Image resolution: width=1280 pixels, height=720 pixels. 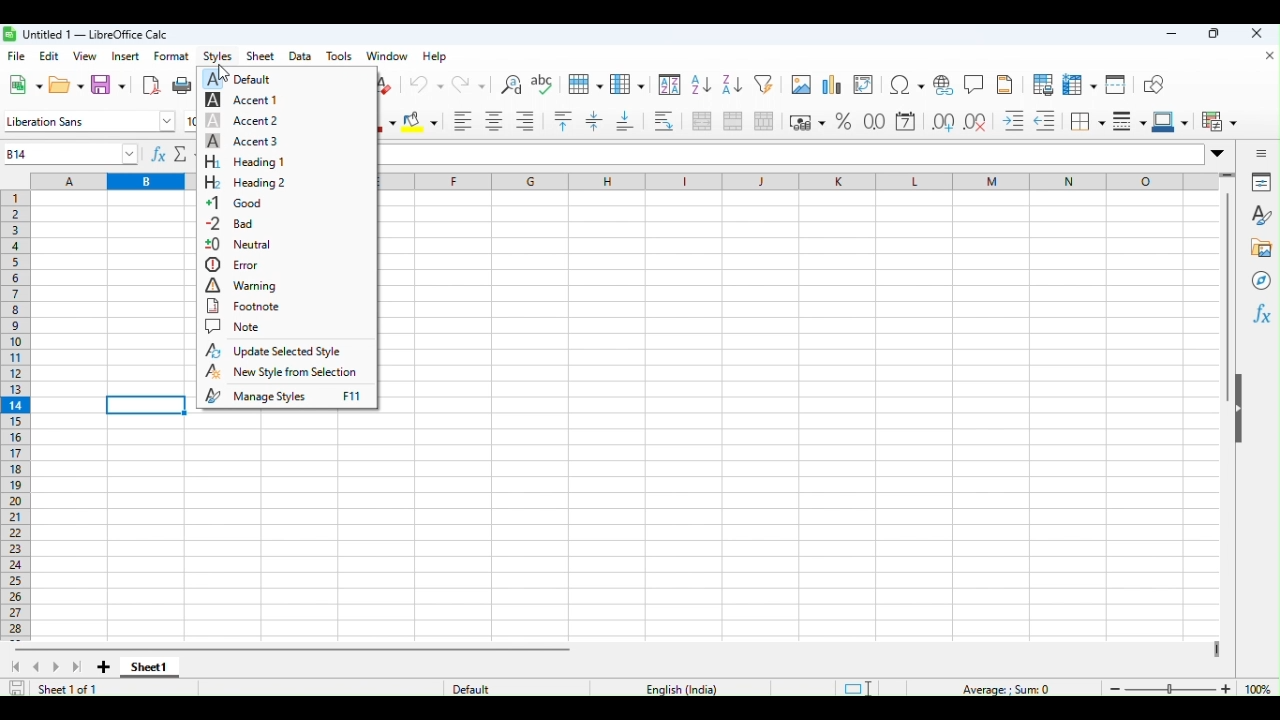 What do you see at coordinates (603, 181) in the screenshot?
I see `h` at bounding box center [603, 181].